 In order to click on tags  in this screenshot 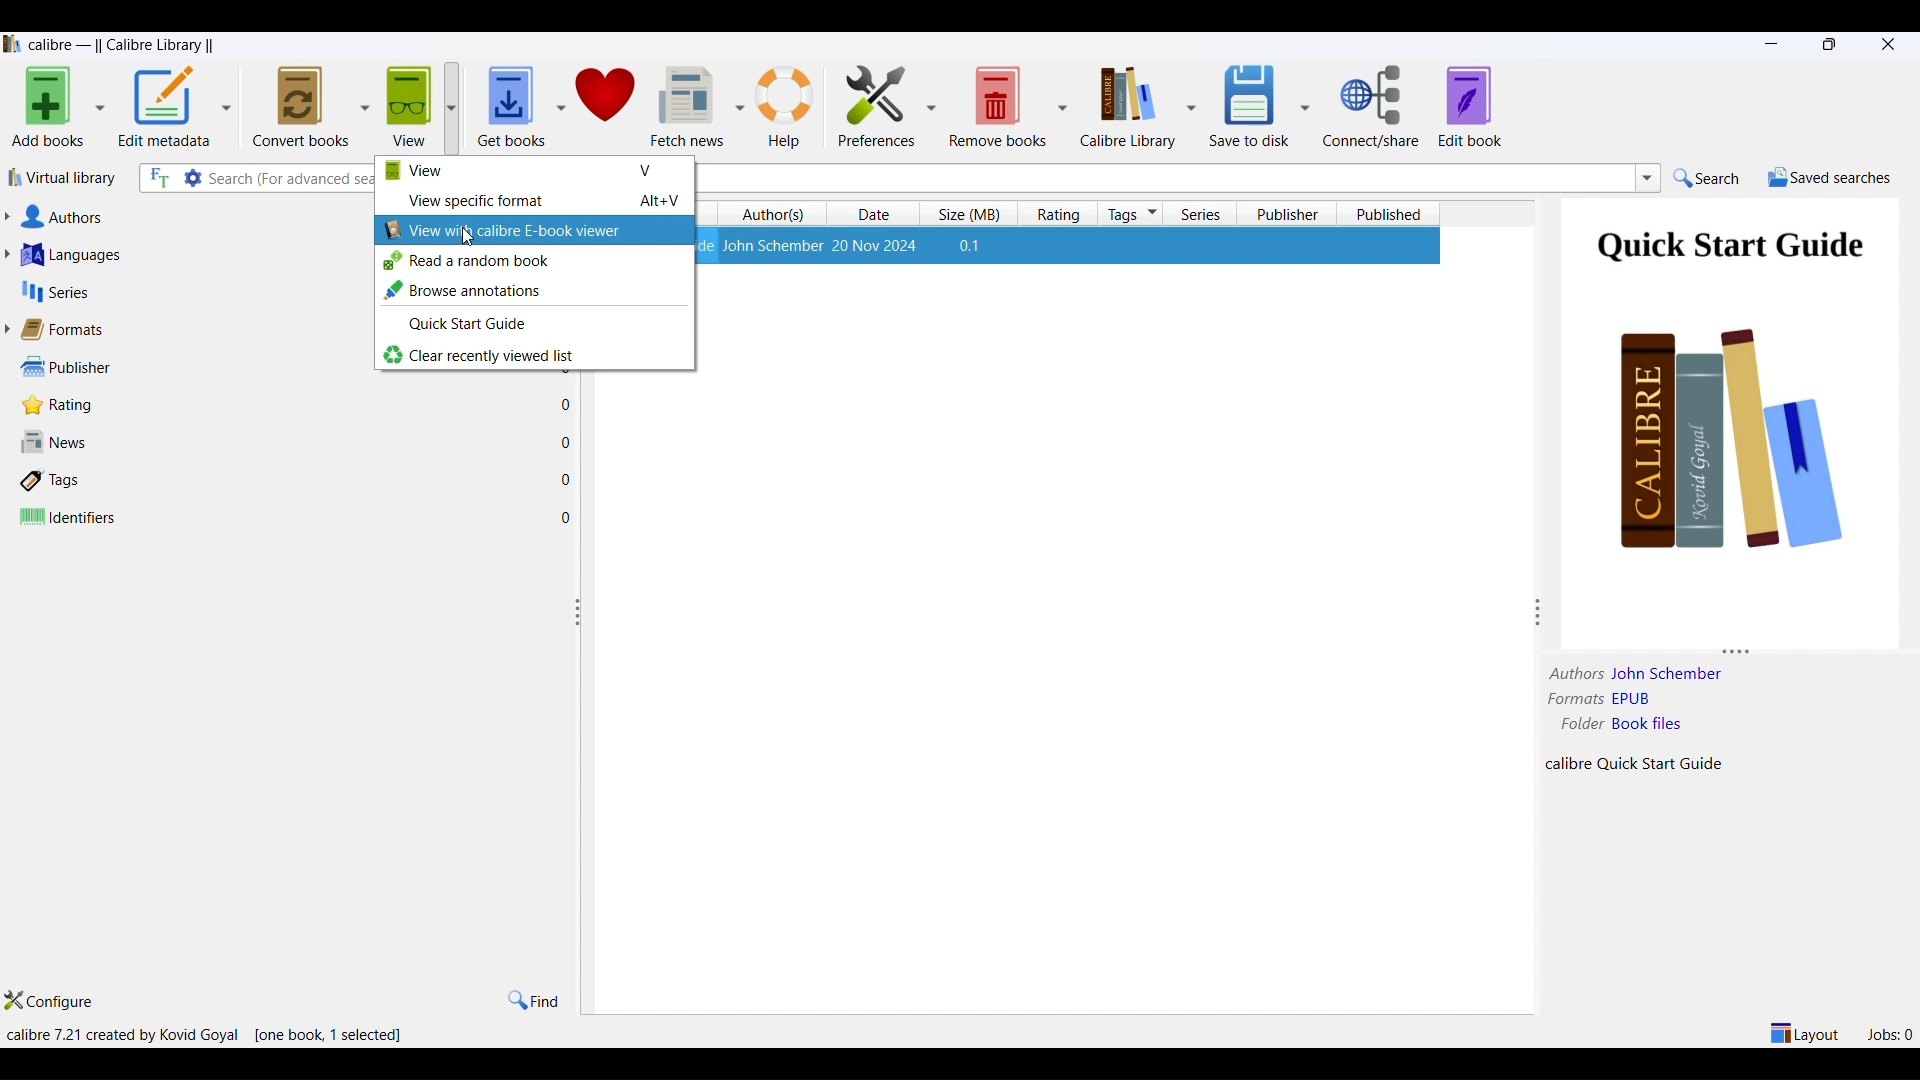, I will do `click(301, 478)`.